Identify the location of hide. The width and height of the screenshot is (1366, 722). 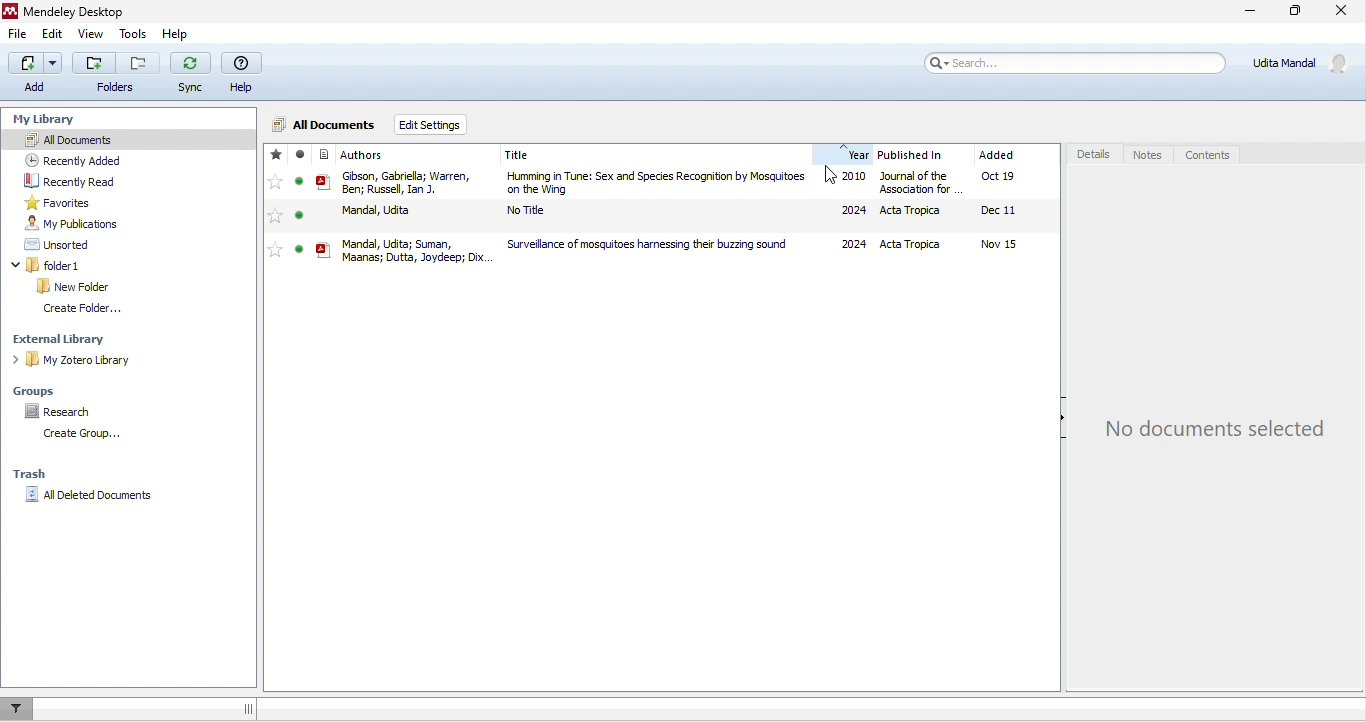
(1054, 425).